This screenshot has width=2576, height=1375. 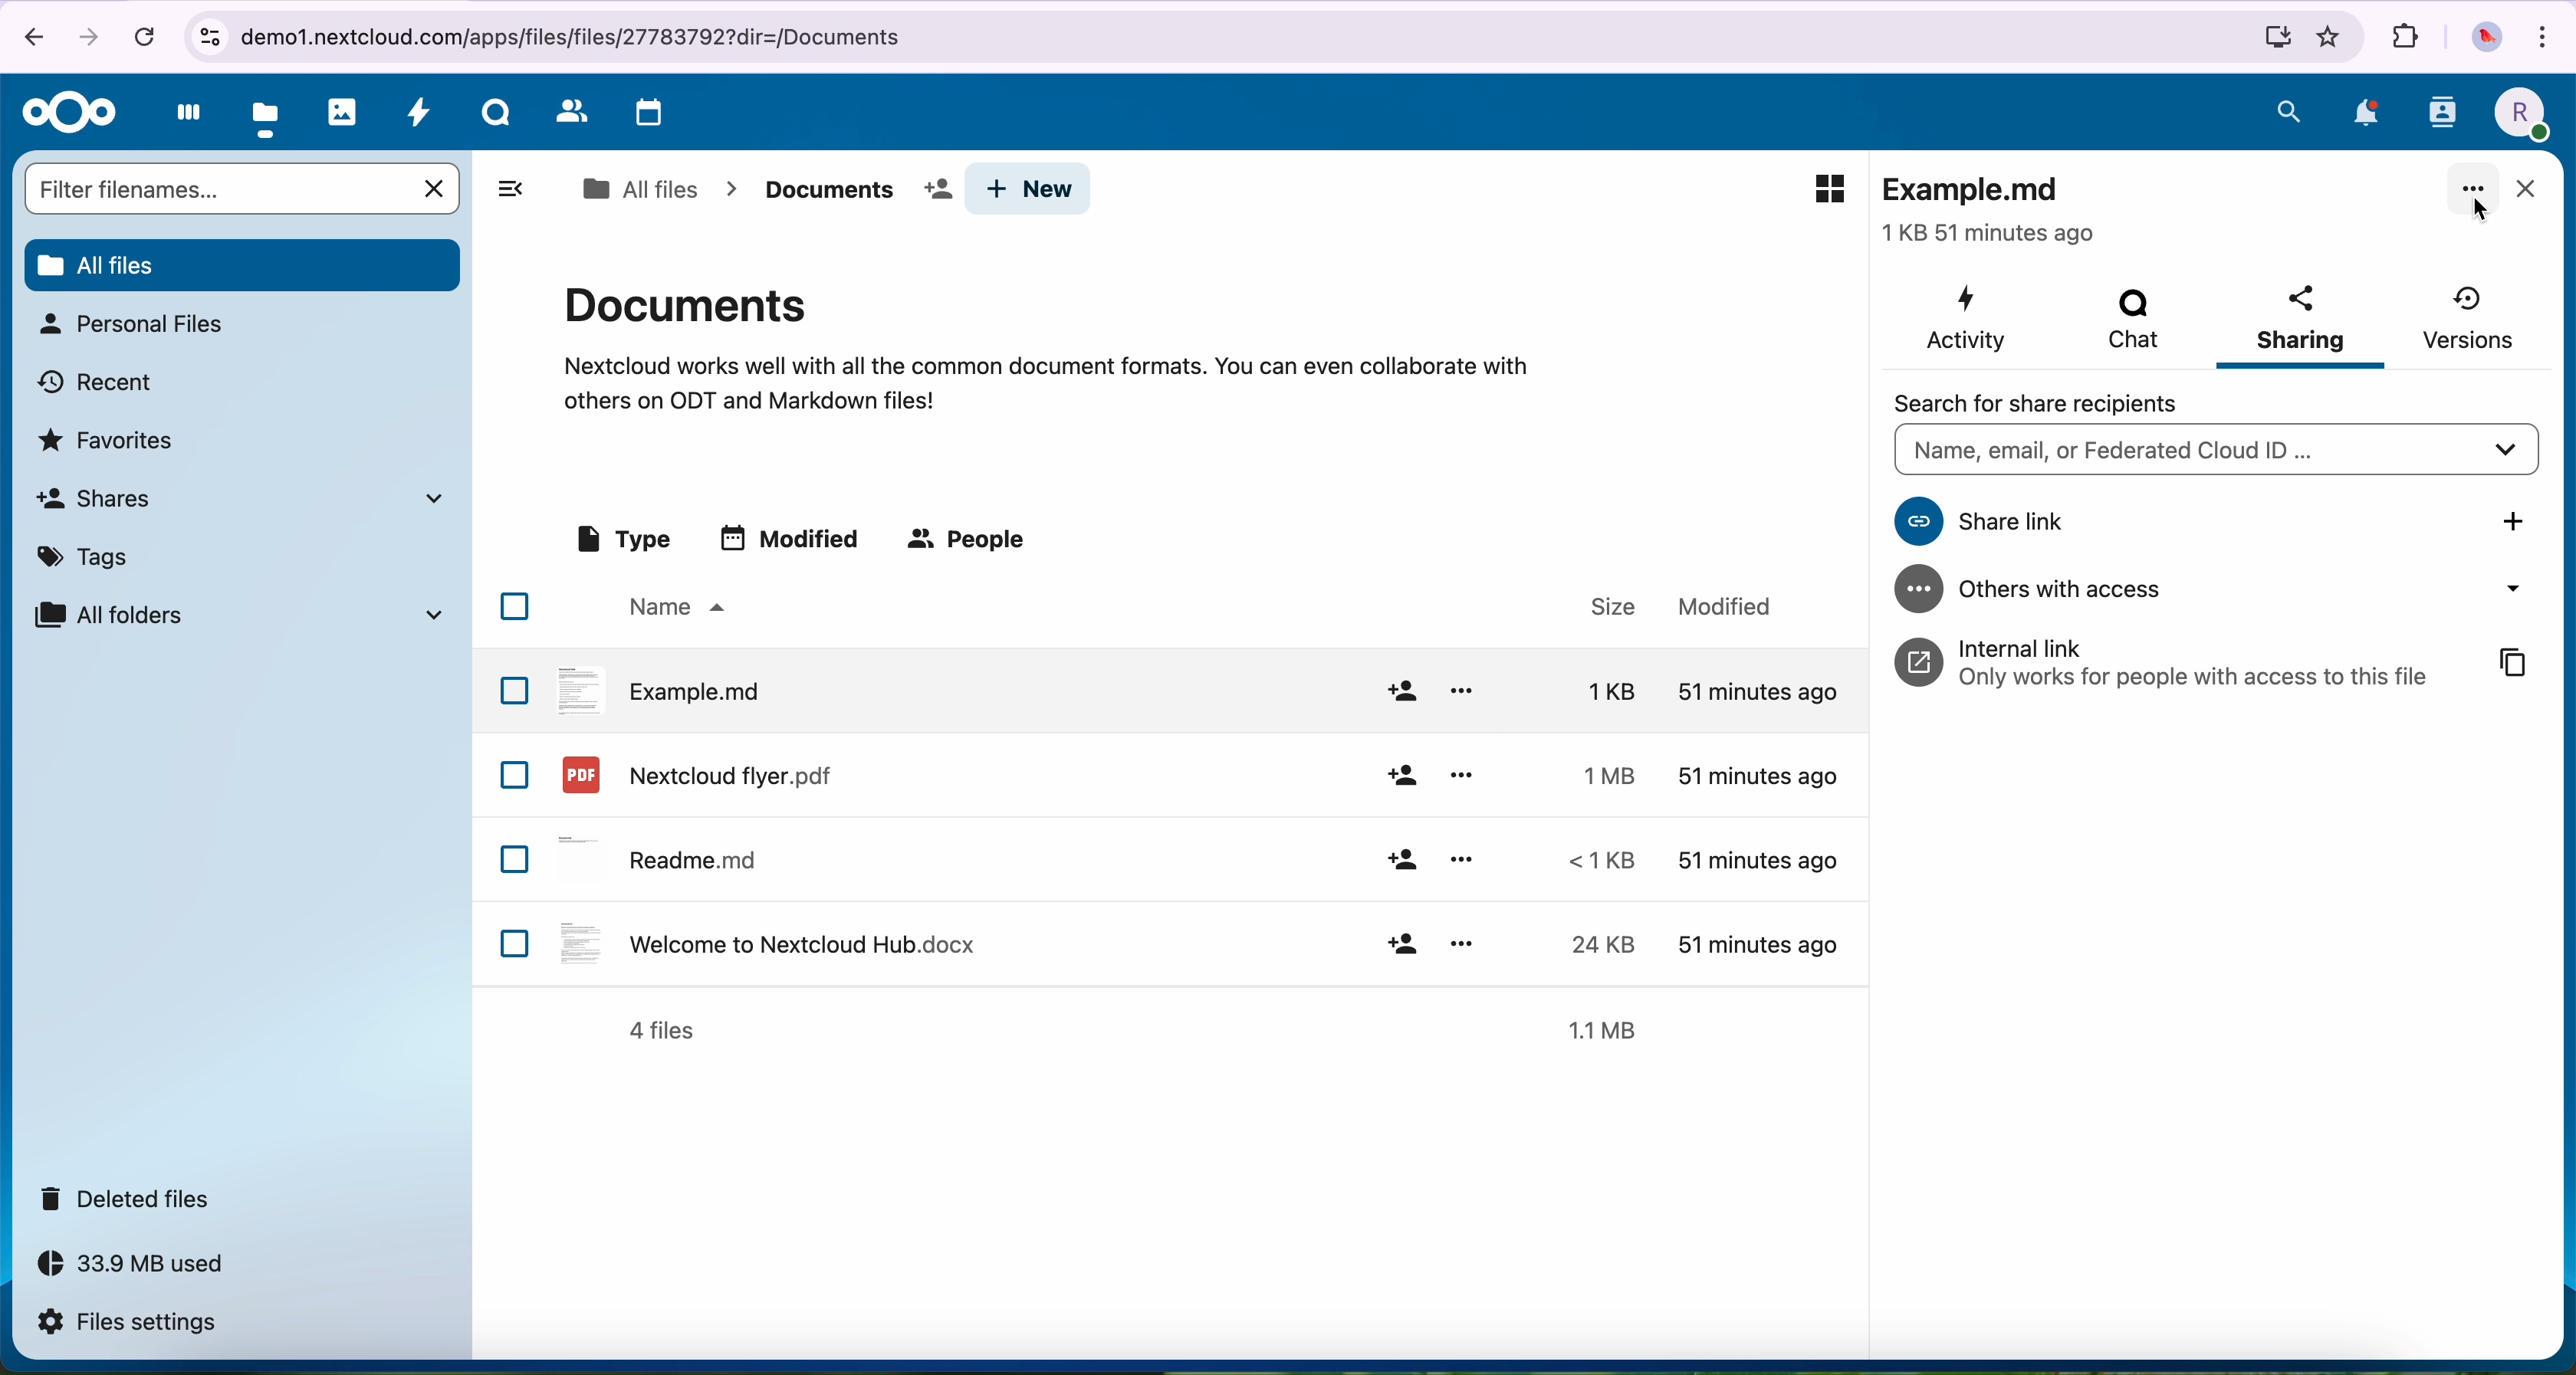 I want to click on url, so click(x=1240, y=38).